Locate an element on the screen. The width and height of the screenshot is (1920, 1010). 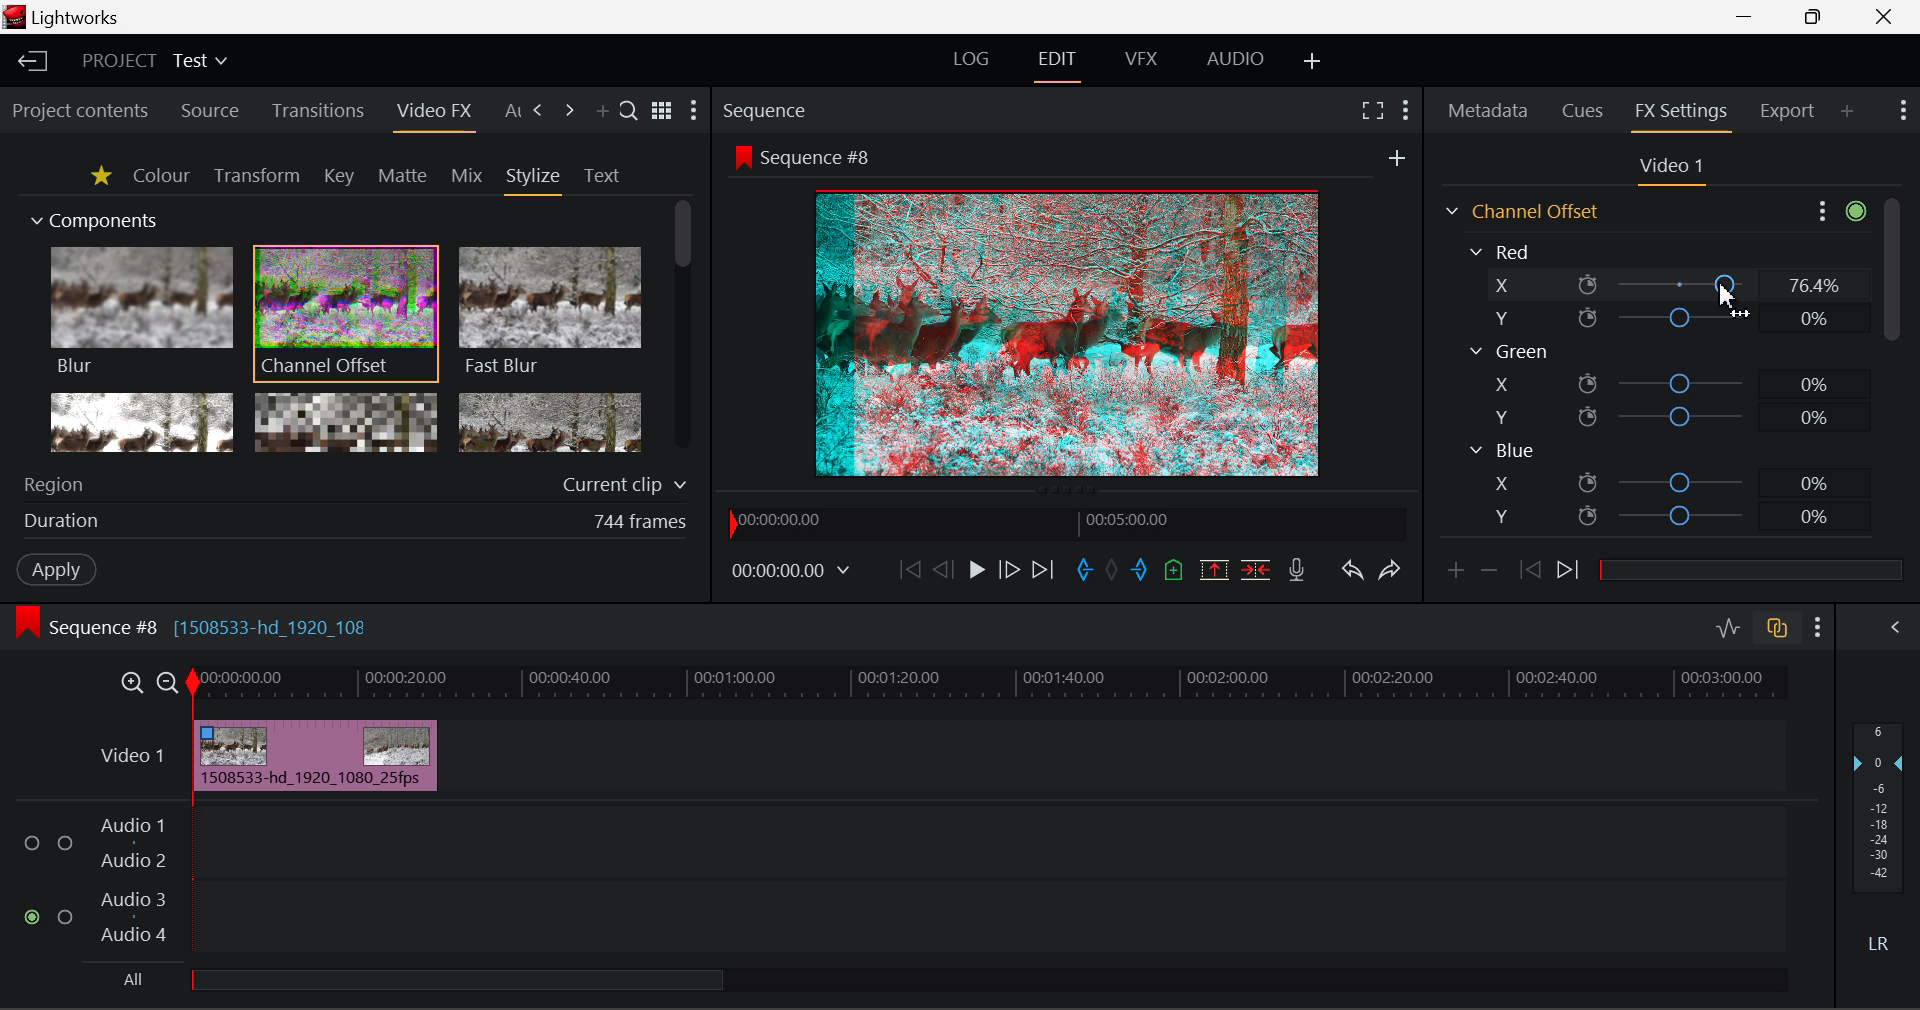
Add Panel is located at coordinates (602, 113).